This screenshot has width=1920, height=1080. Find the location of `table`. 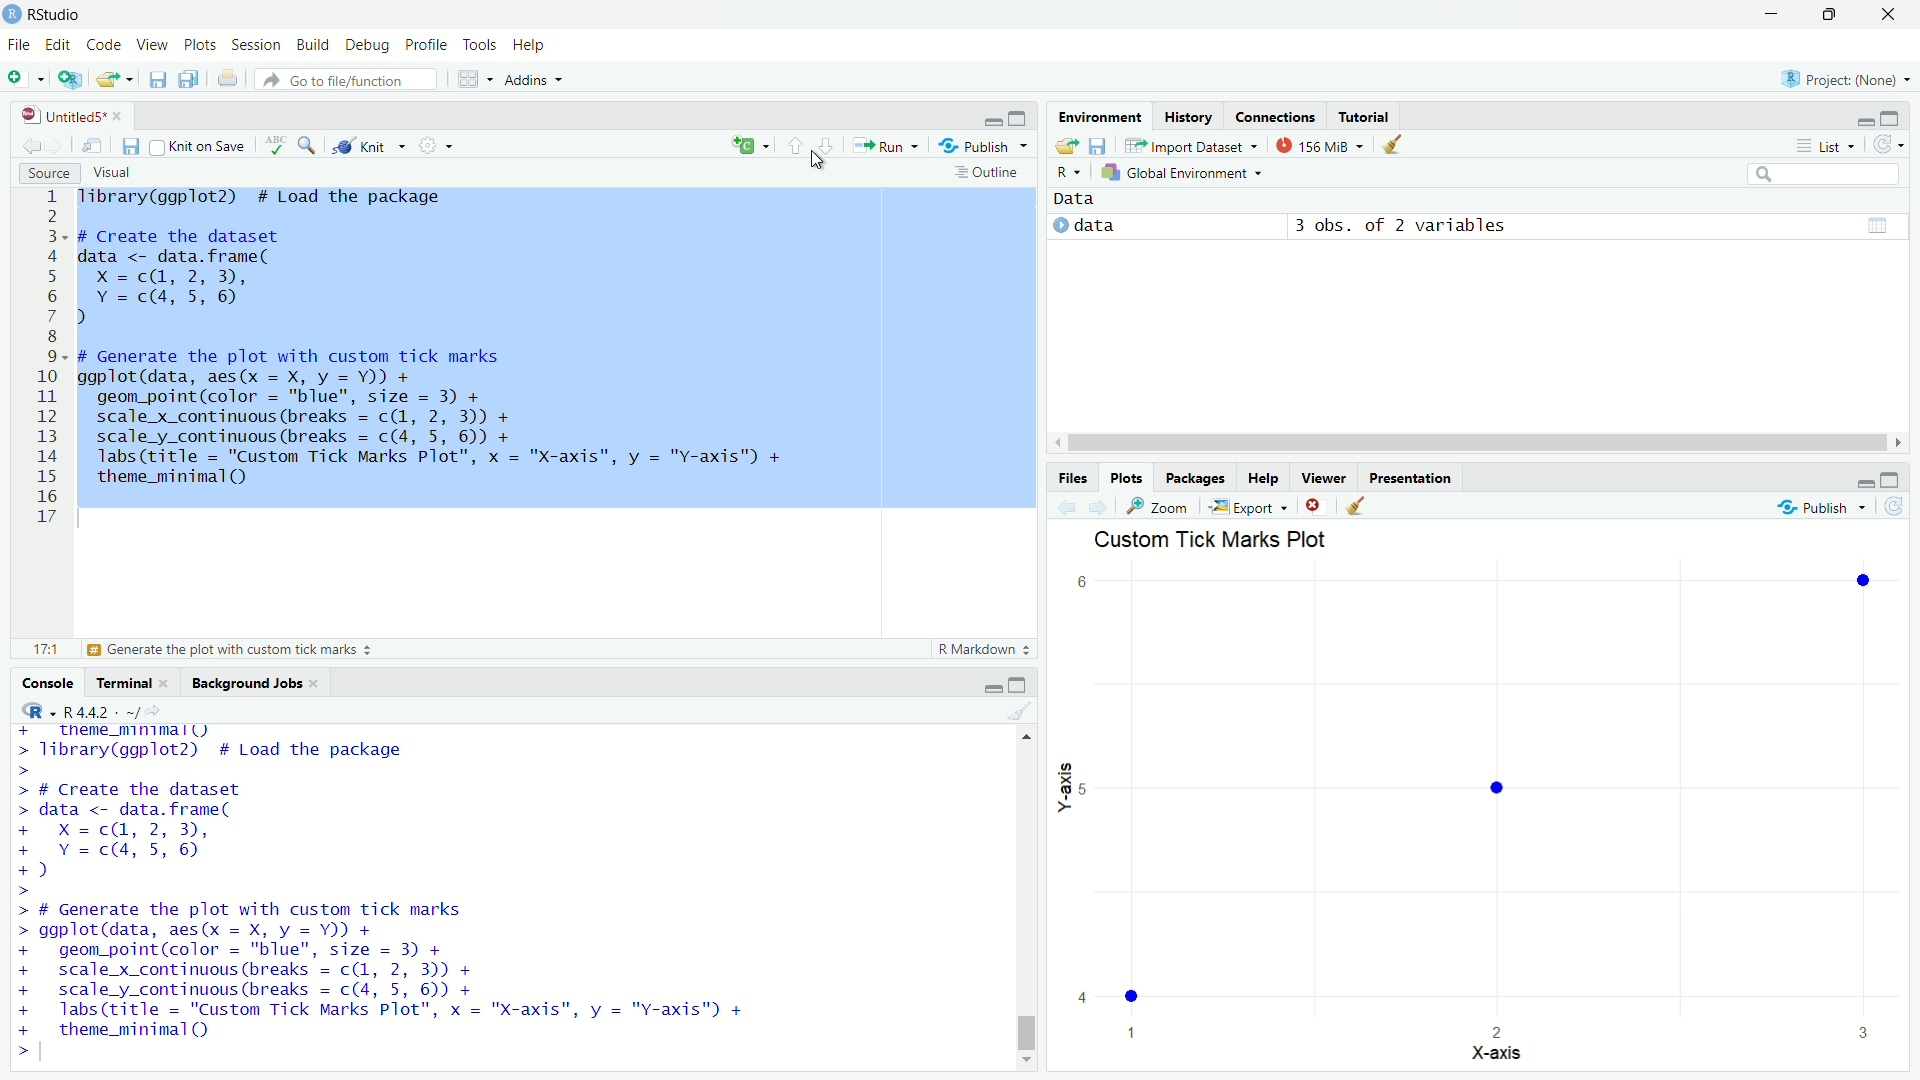

table is located at coordinates (1877, 224).